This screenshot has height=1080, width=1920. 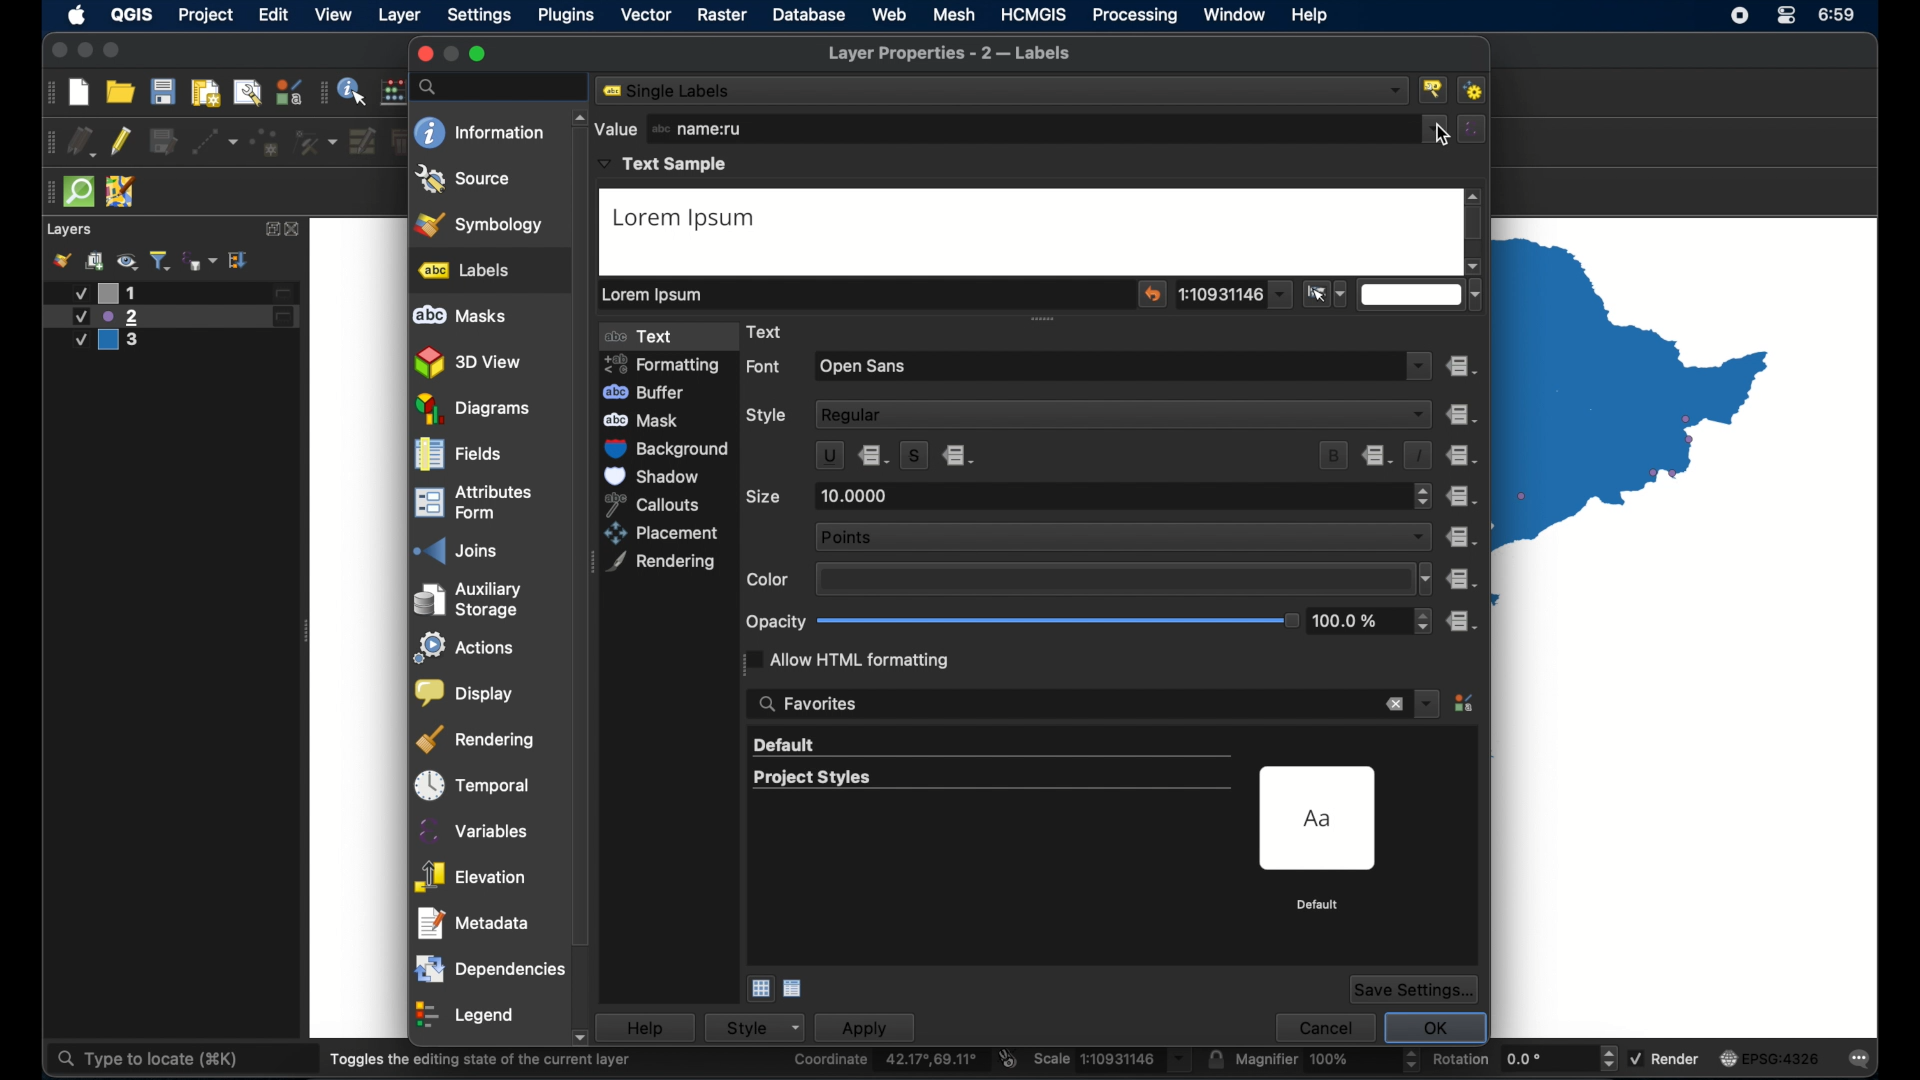 What do you see at coordinates (1415, 989) in the screenshot?
I see `save settings` at bounding box center [1415, 989].